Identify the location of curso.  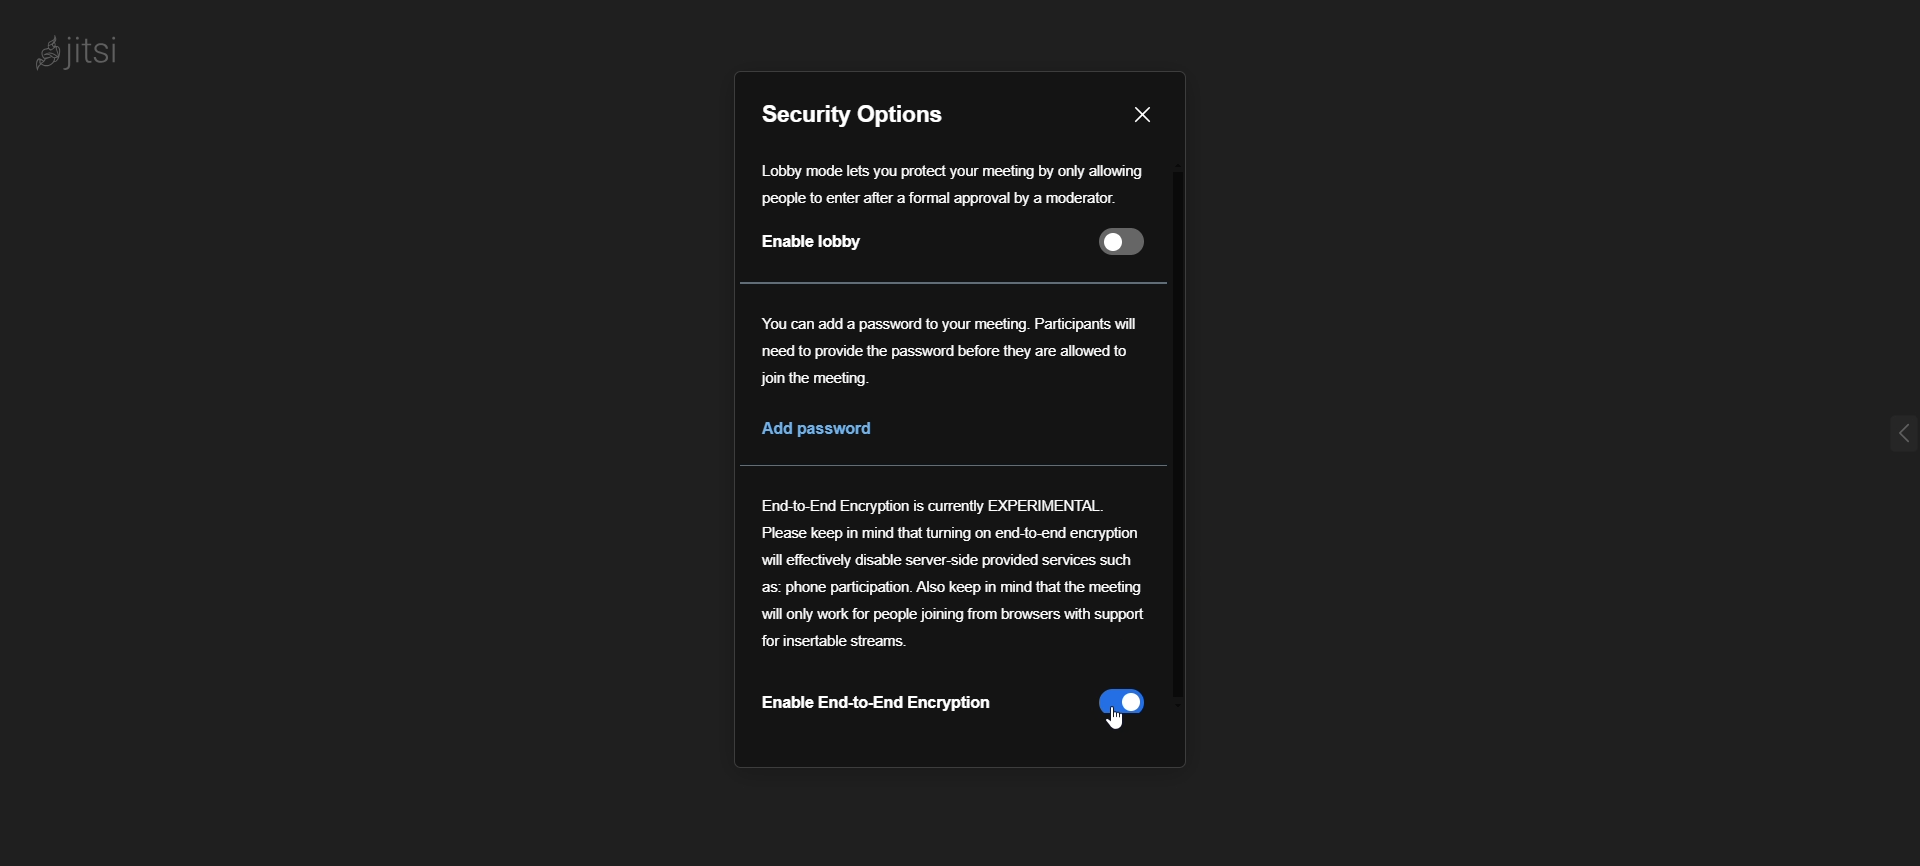
(1116, 719).